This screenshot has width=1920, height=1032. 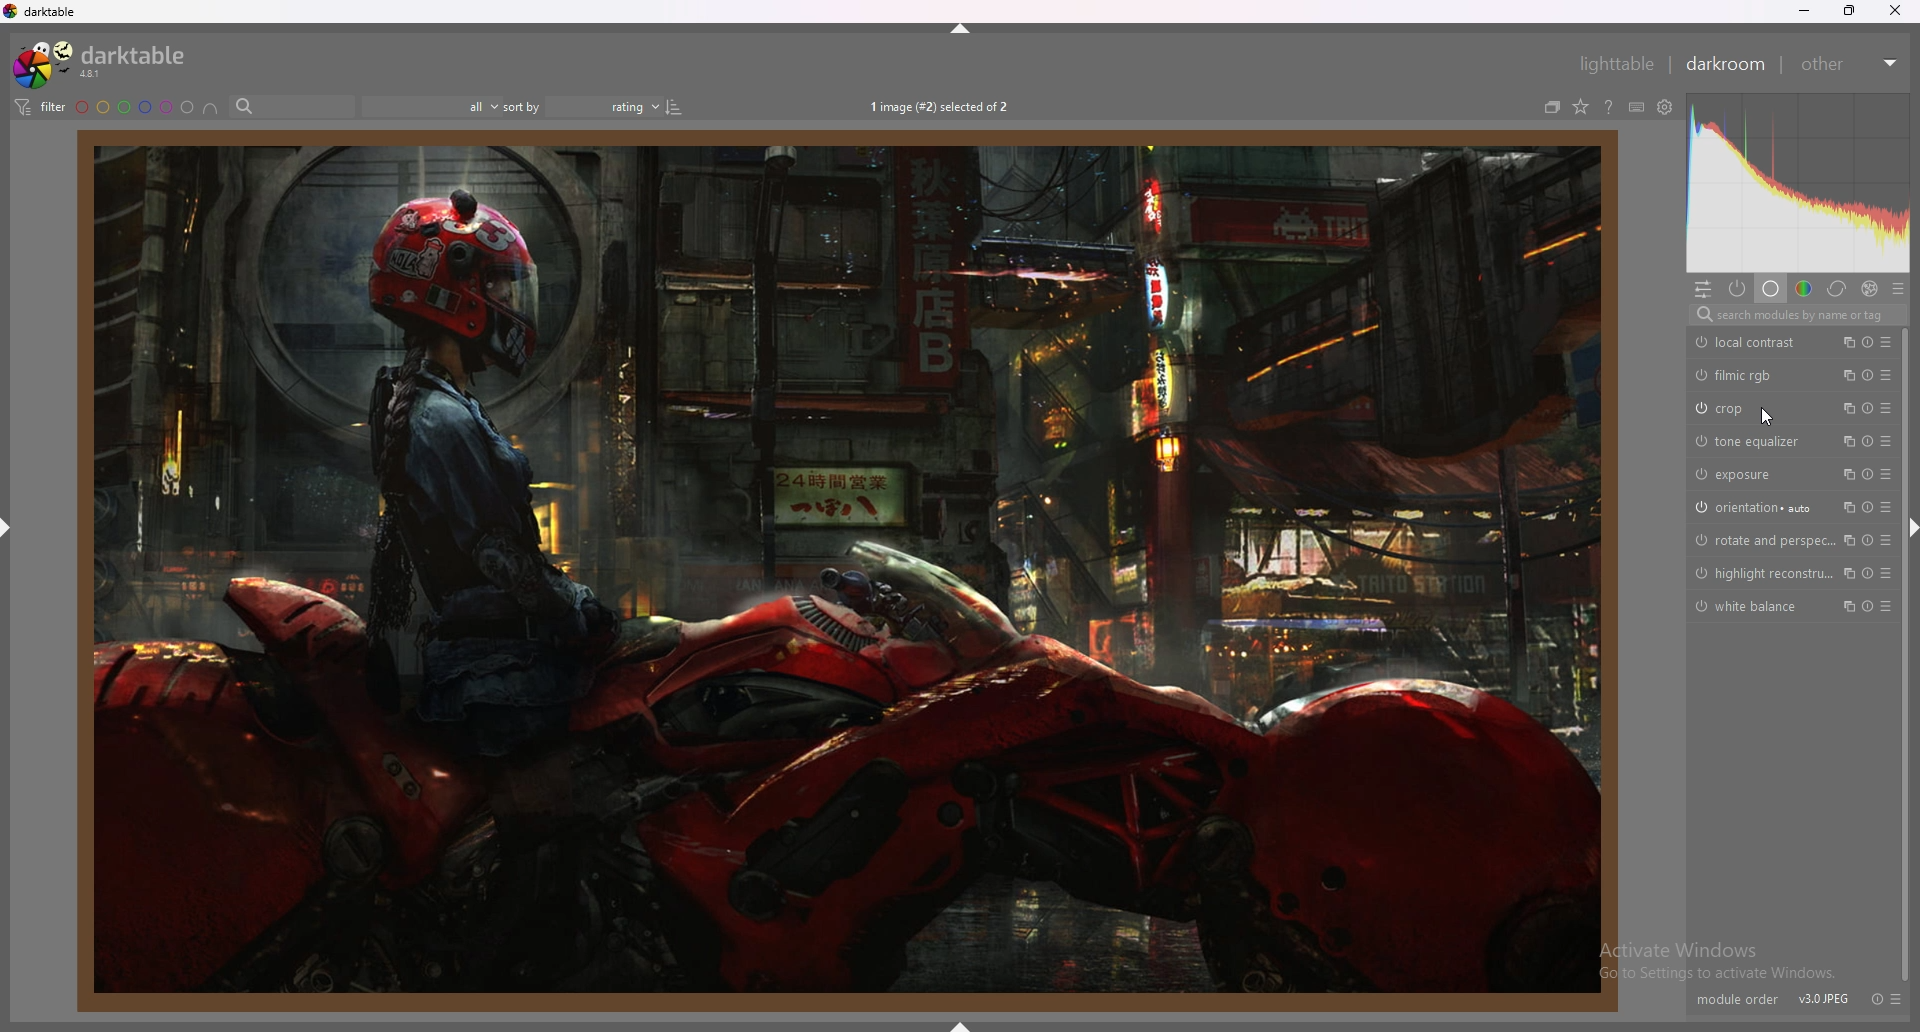 What do you see at coordinates (7, 529) in the screenshot?
I see `hide` at bounding box center [7, 529].